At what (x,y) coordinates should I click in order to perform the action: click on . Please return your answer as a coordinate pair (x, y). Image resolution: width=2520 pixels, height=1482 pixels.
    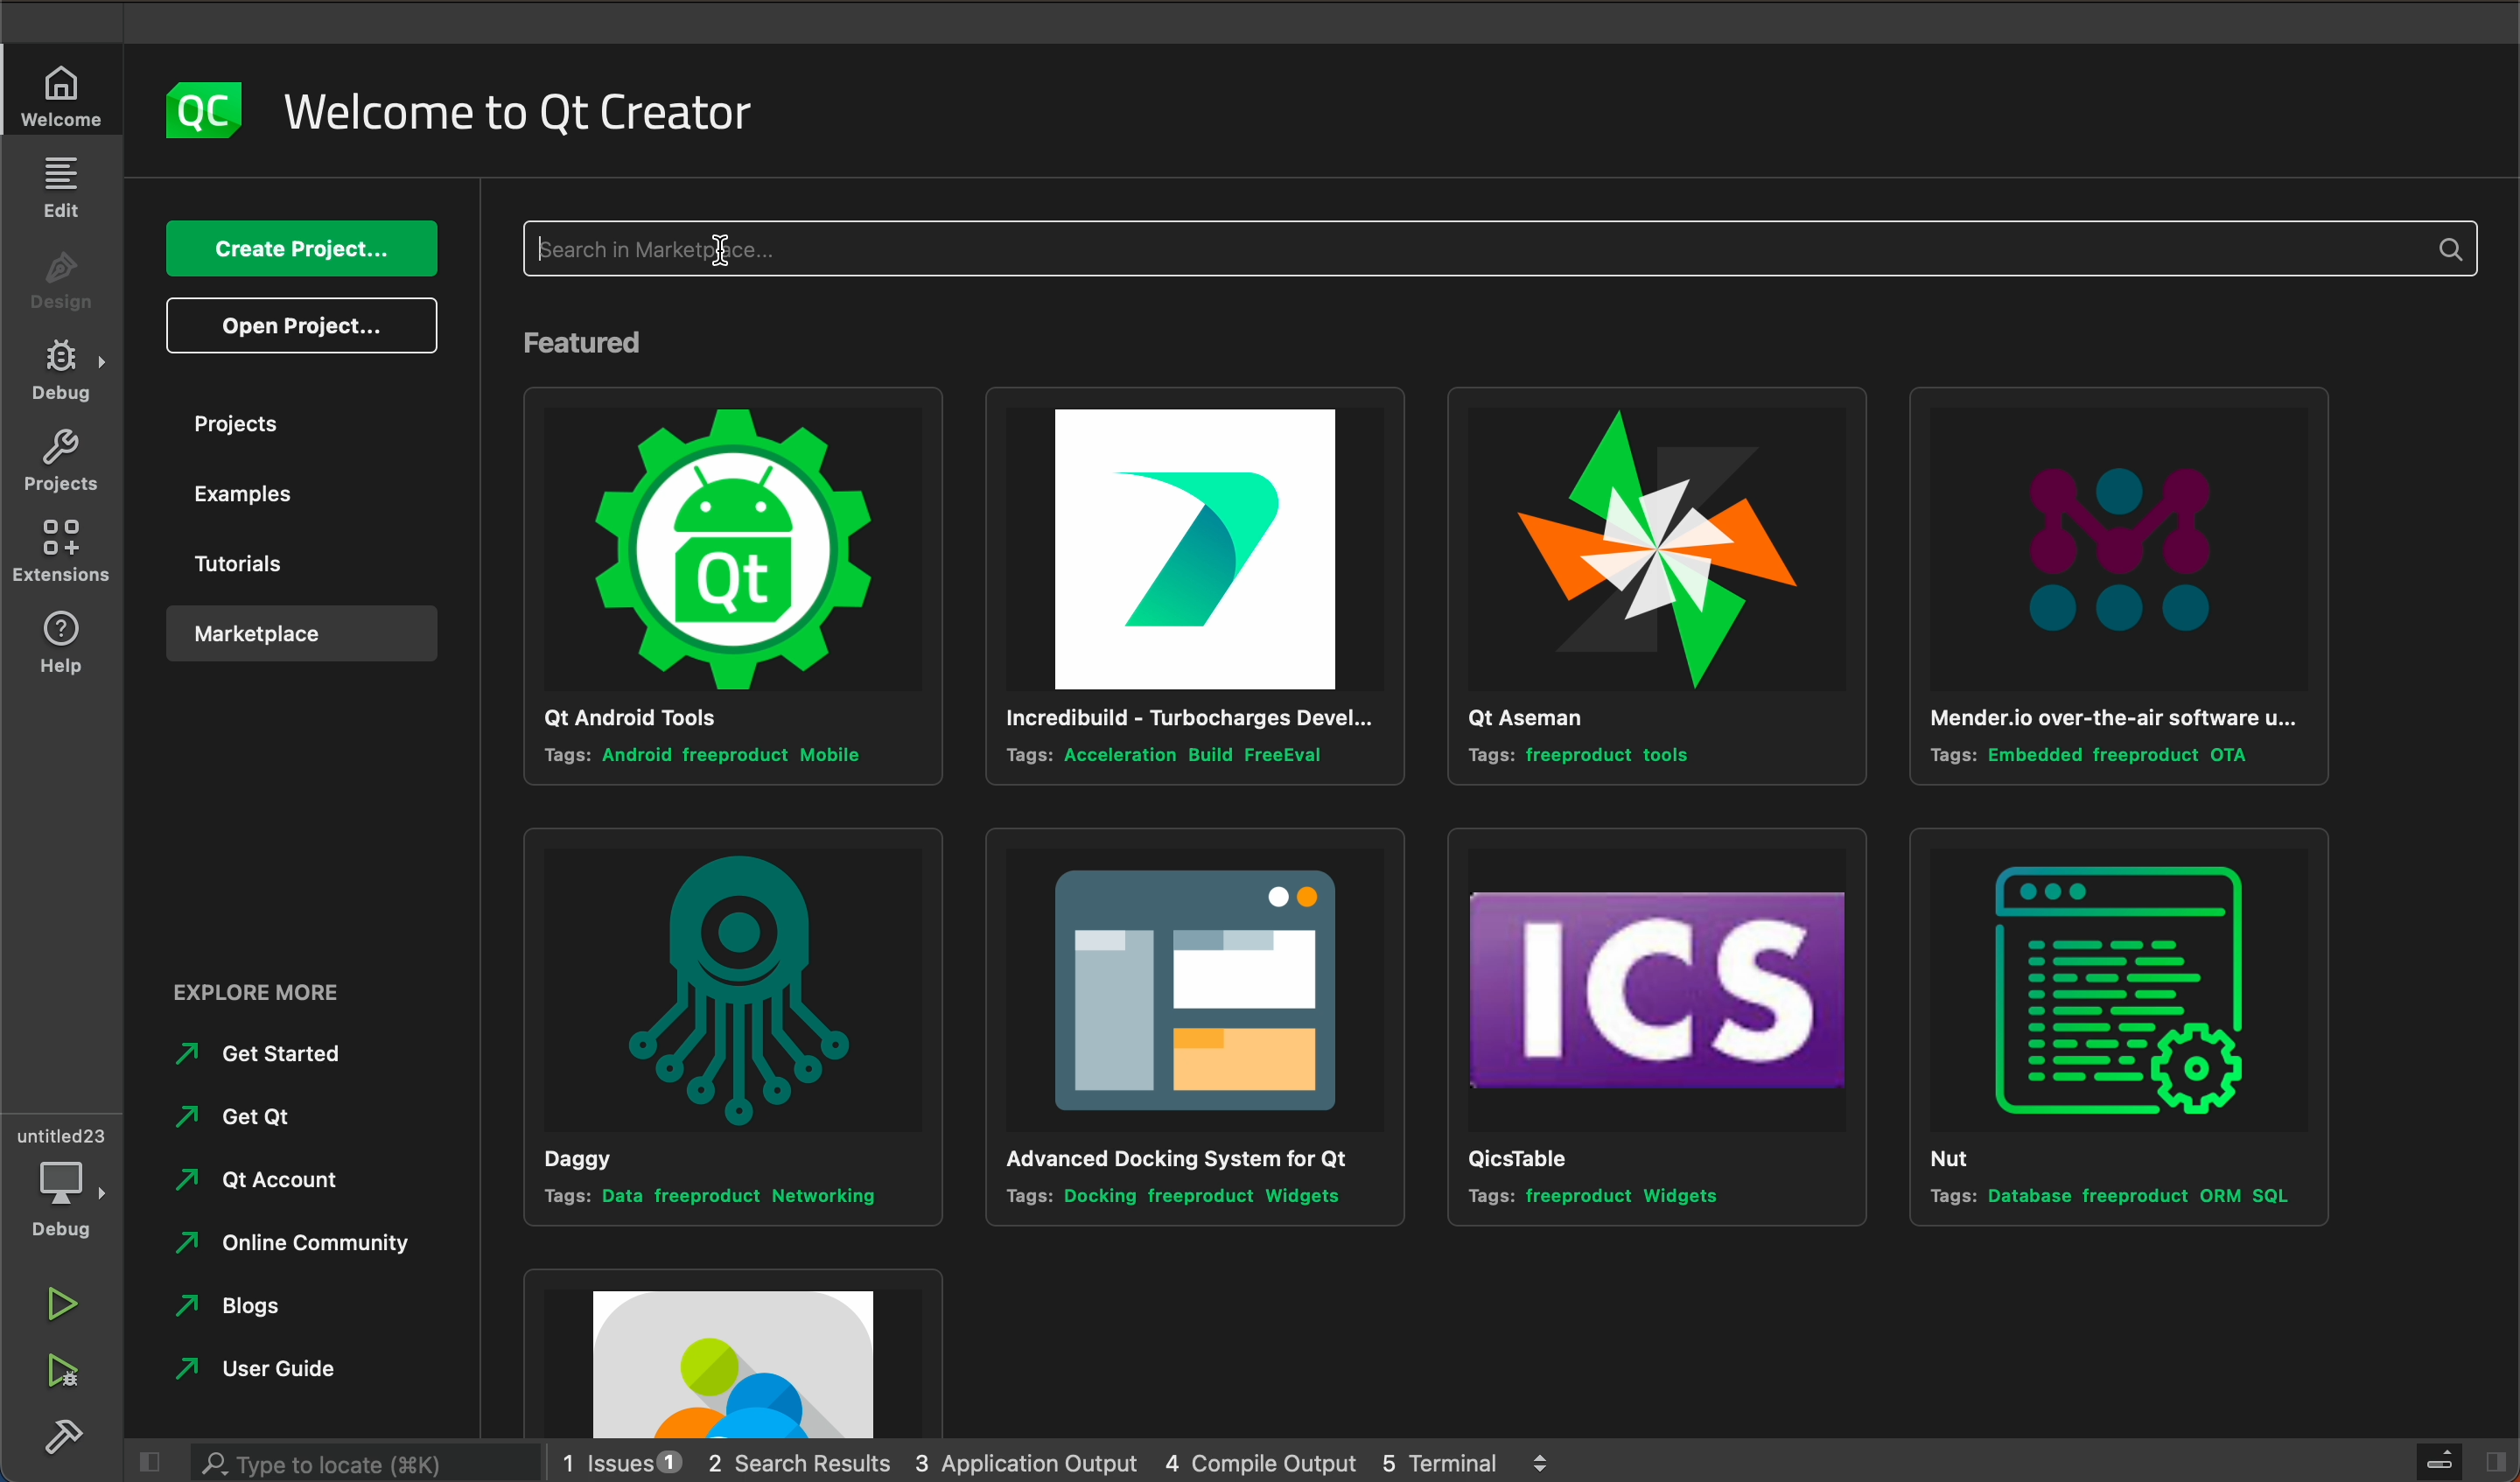
    Looking at the image, I should click on (266, 1115).